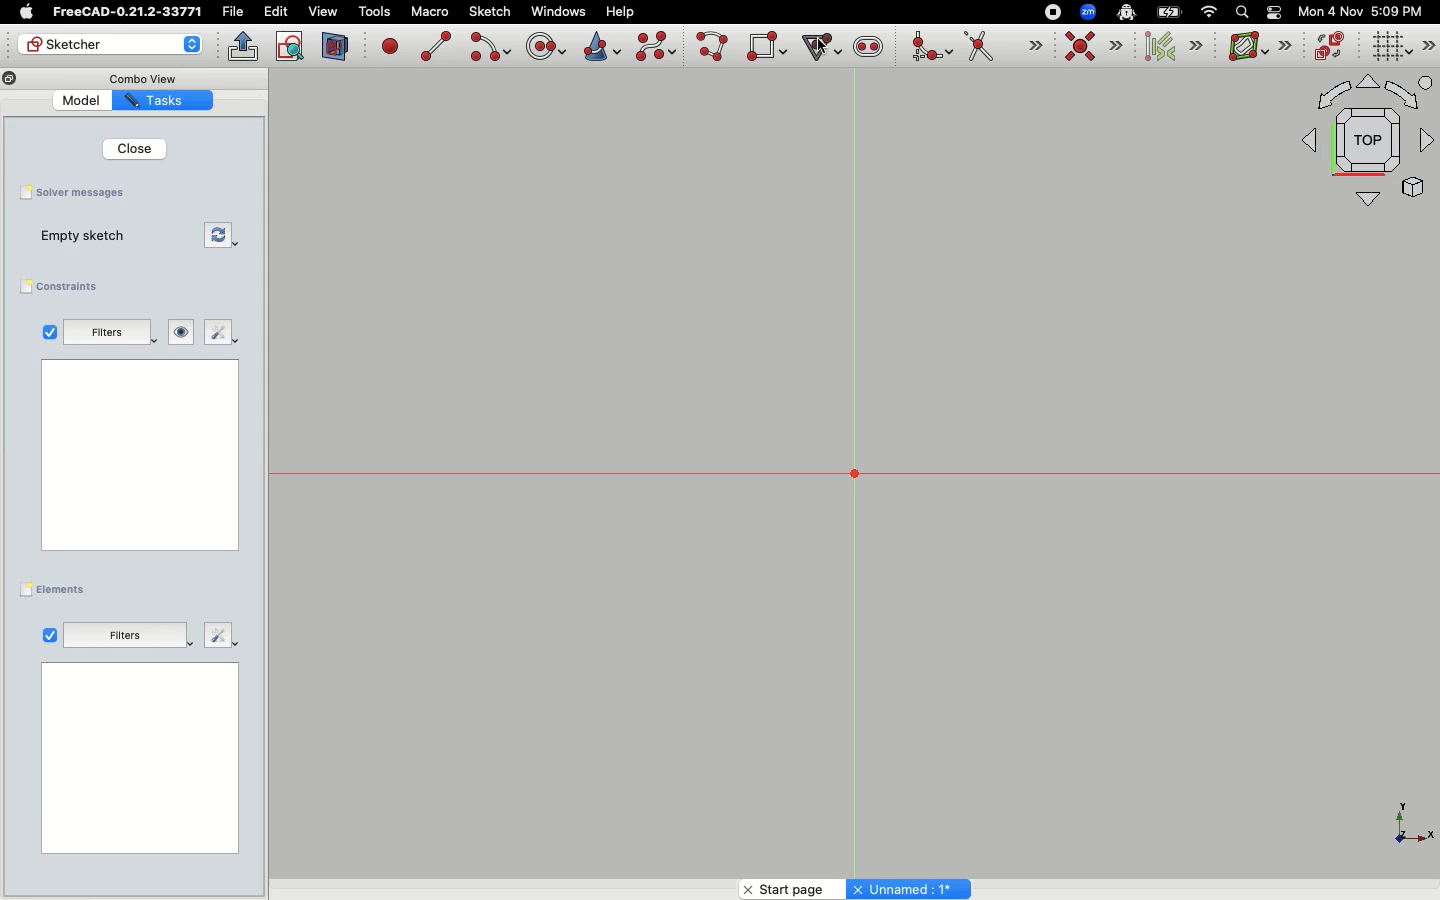 This screenshot has width=1440, height=900. What do you see at coordinates (291, 47) in the screenshot?
I see `View sketch` at bounding box center [291, 47].